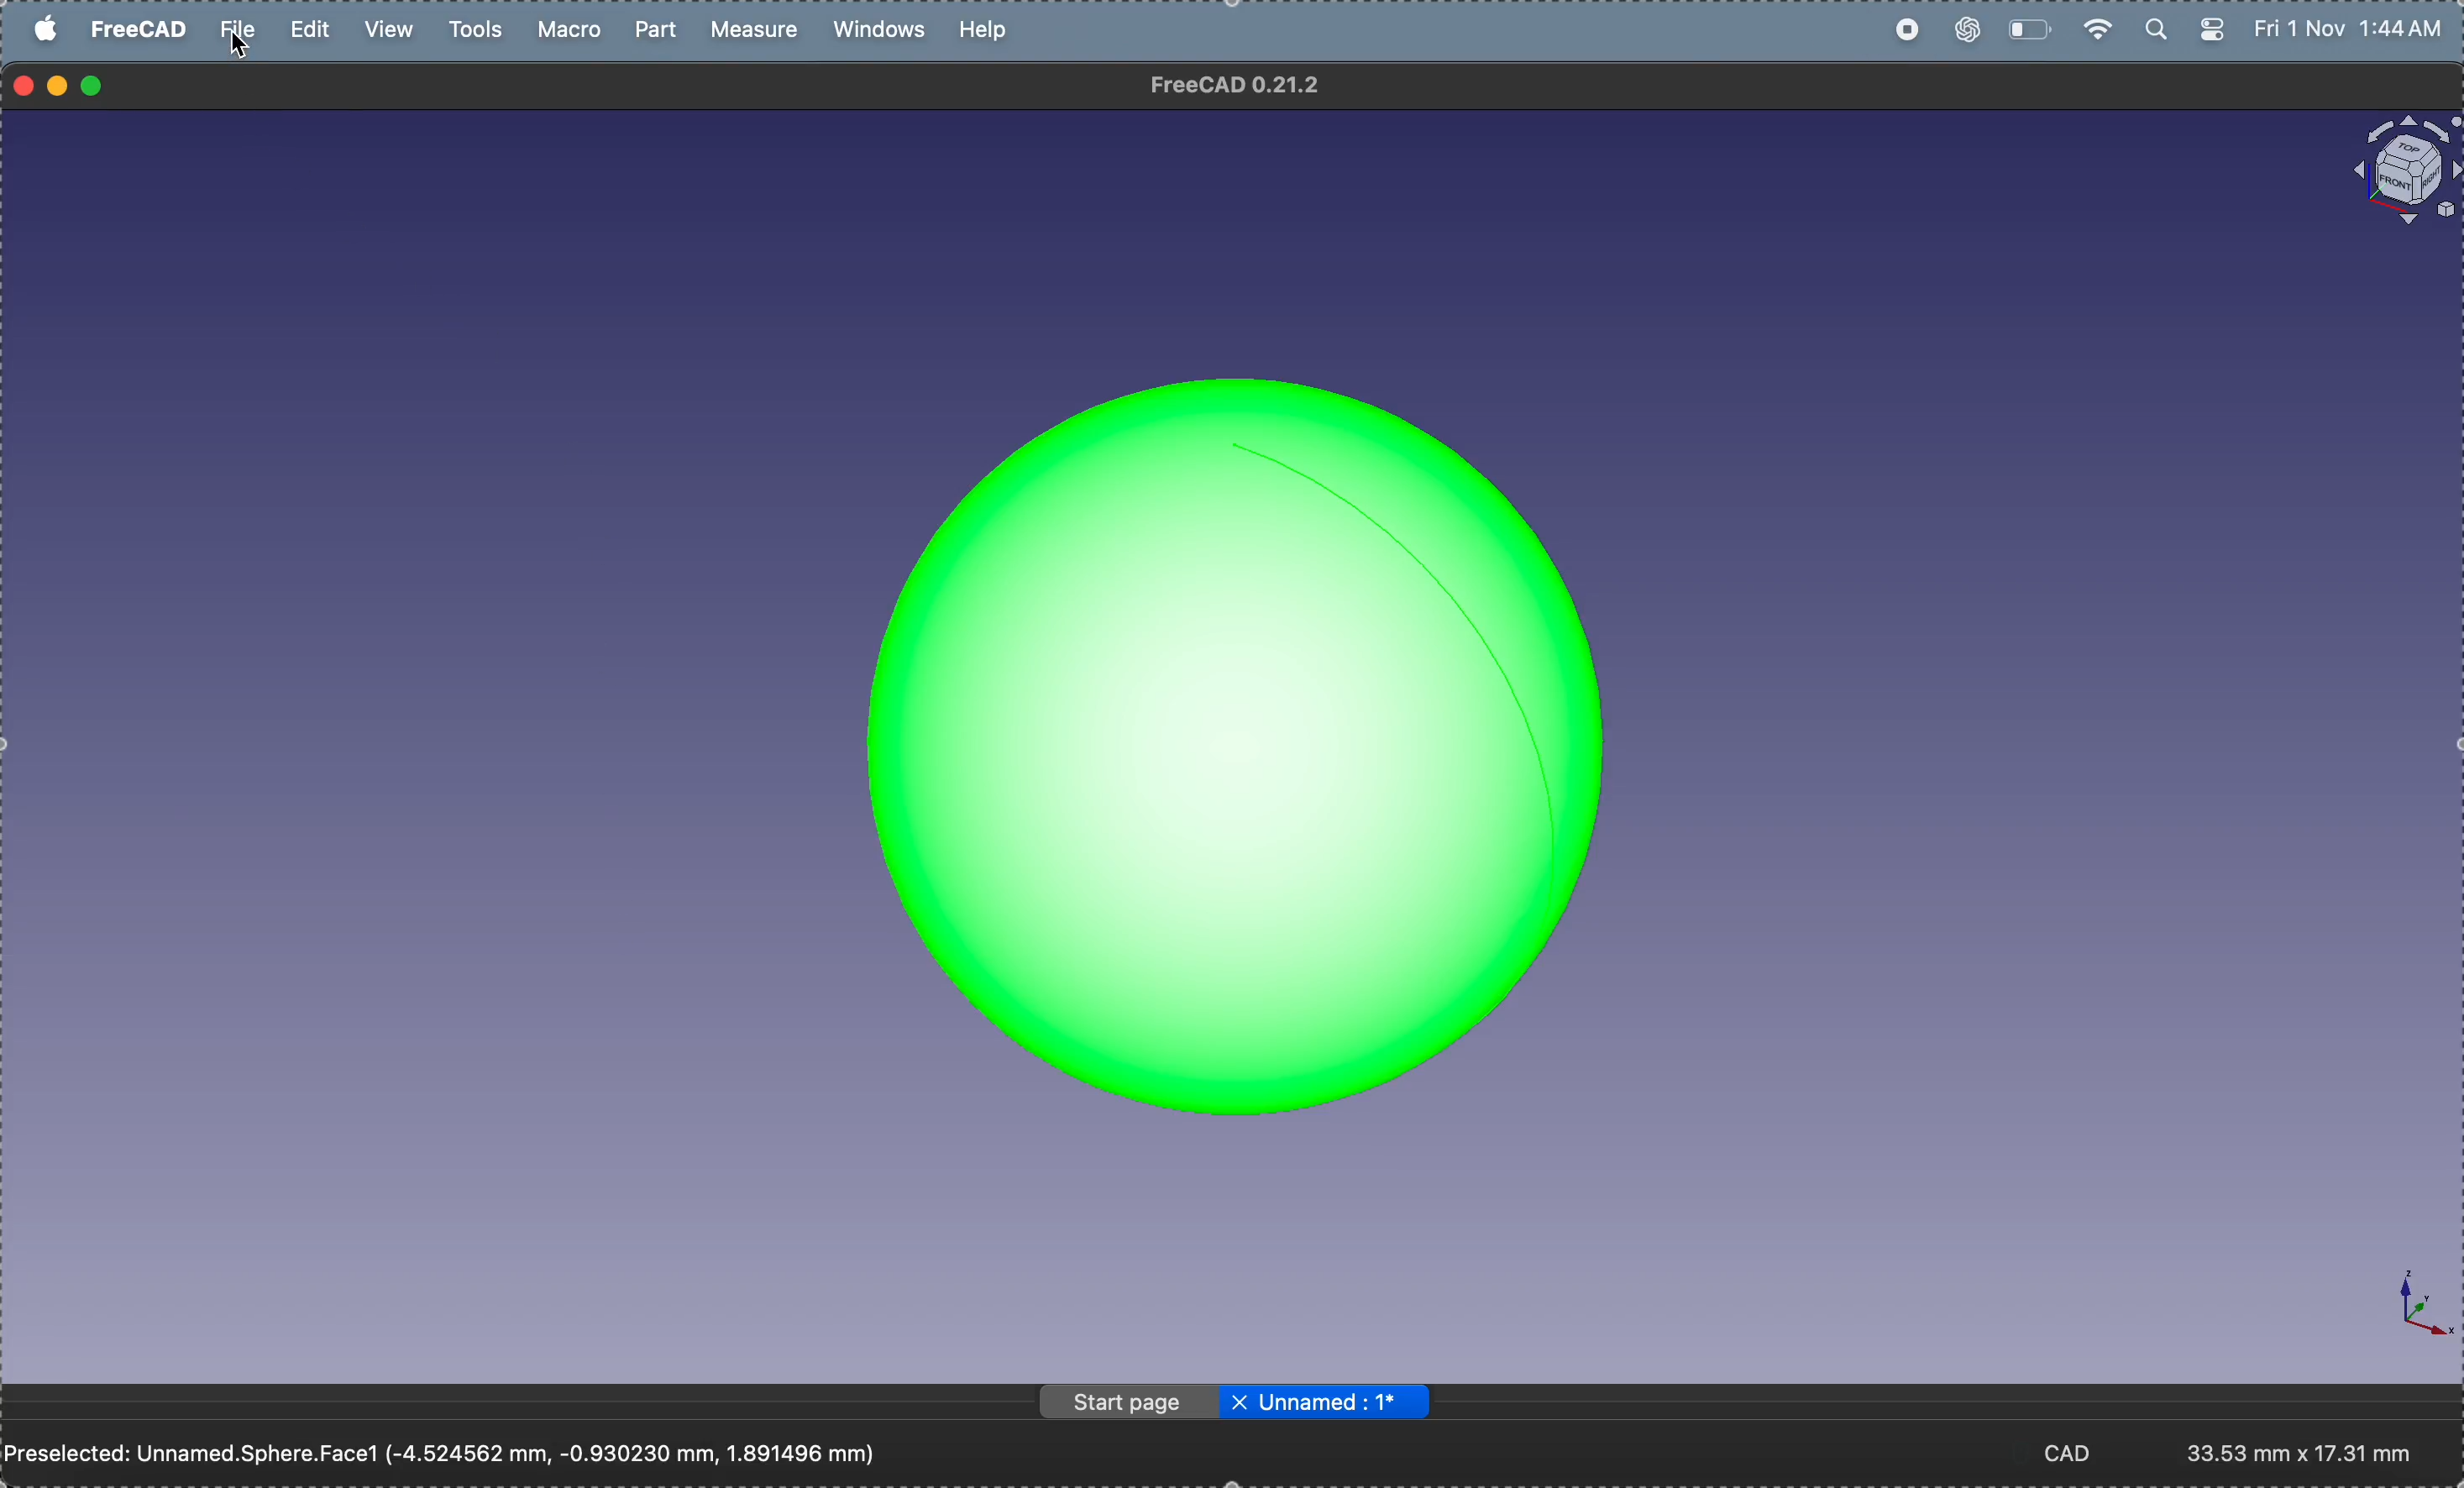 Image resolution: width=2464 pixels, height=1488 pixels. What do you see at coordinates (2080, 1452) in the screenshot?
I see `cad` at bounding box center [2080, 1452].